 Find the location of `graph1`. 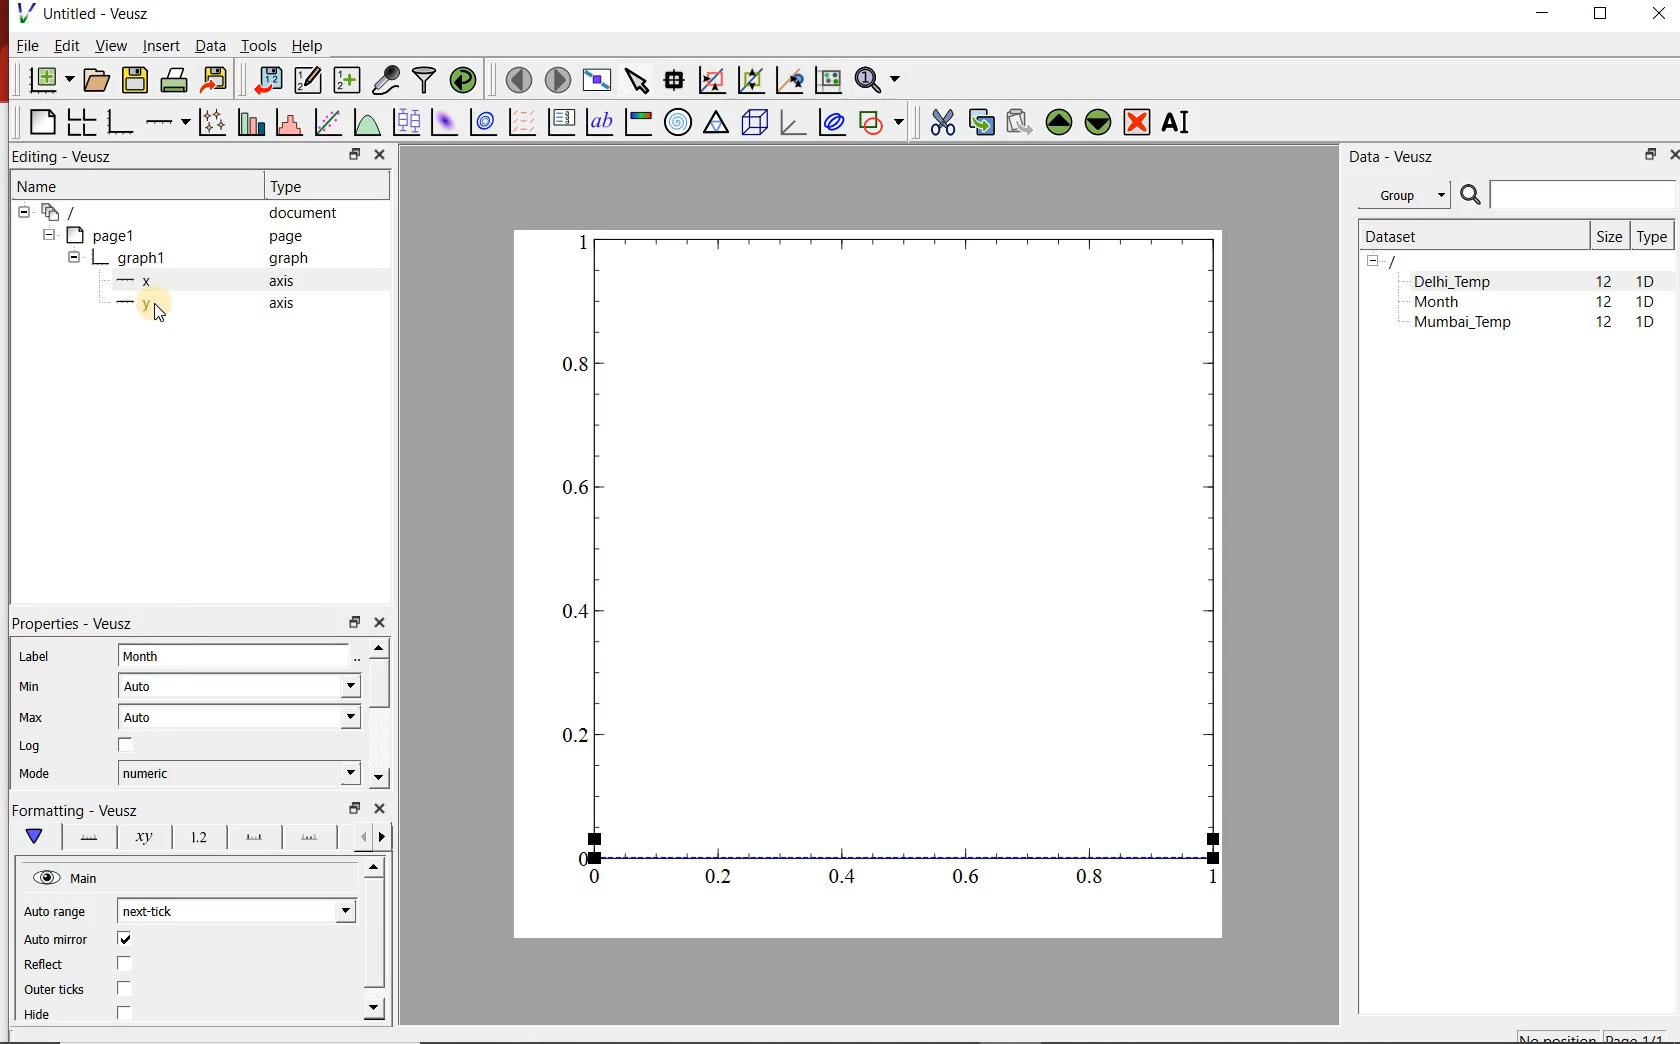

graph1 is located at coordinates (891, 570).